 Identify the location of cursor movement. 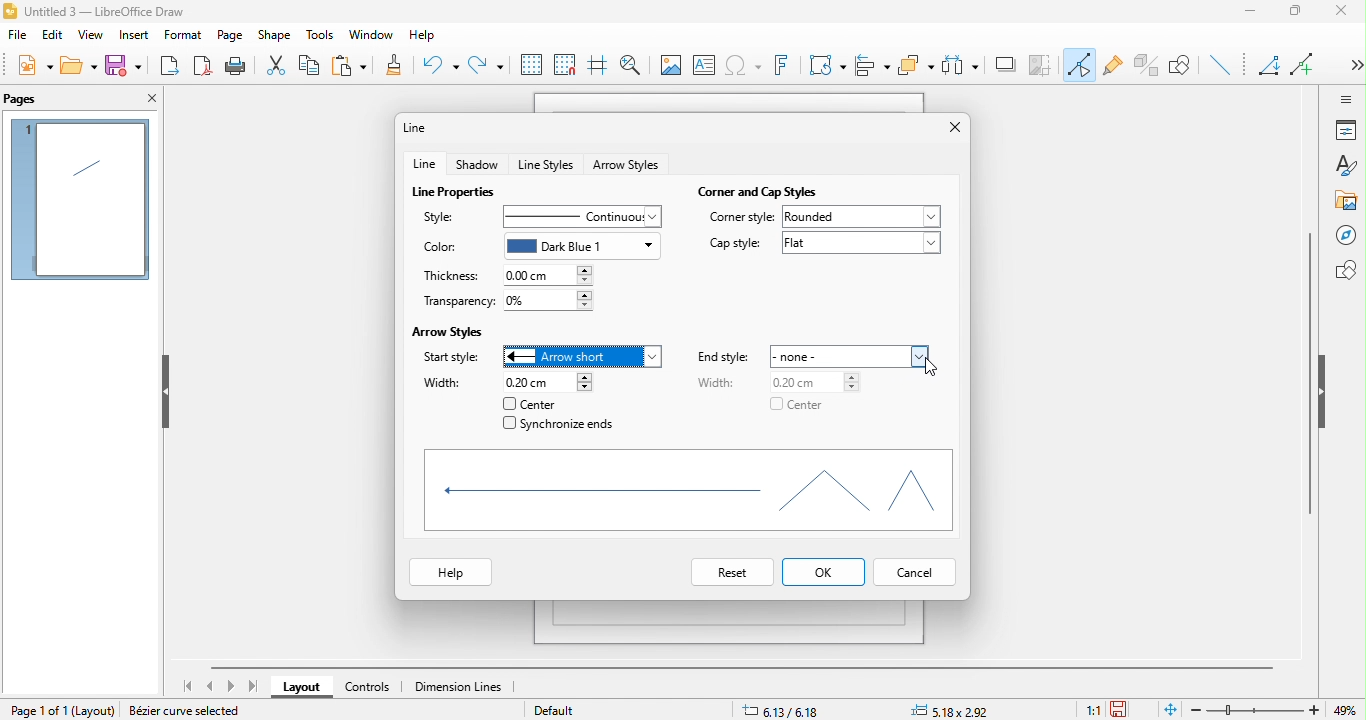
(926, 365).